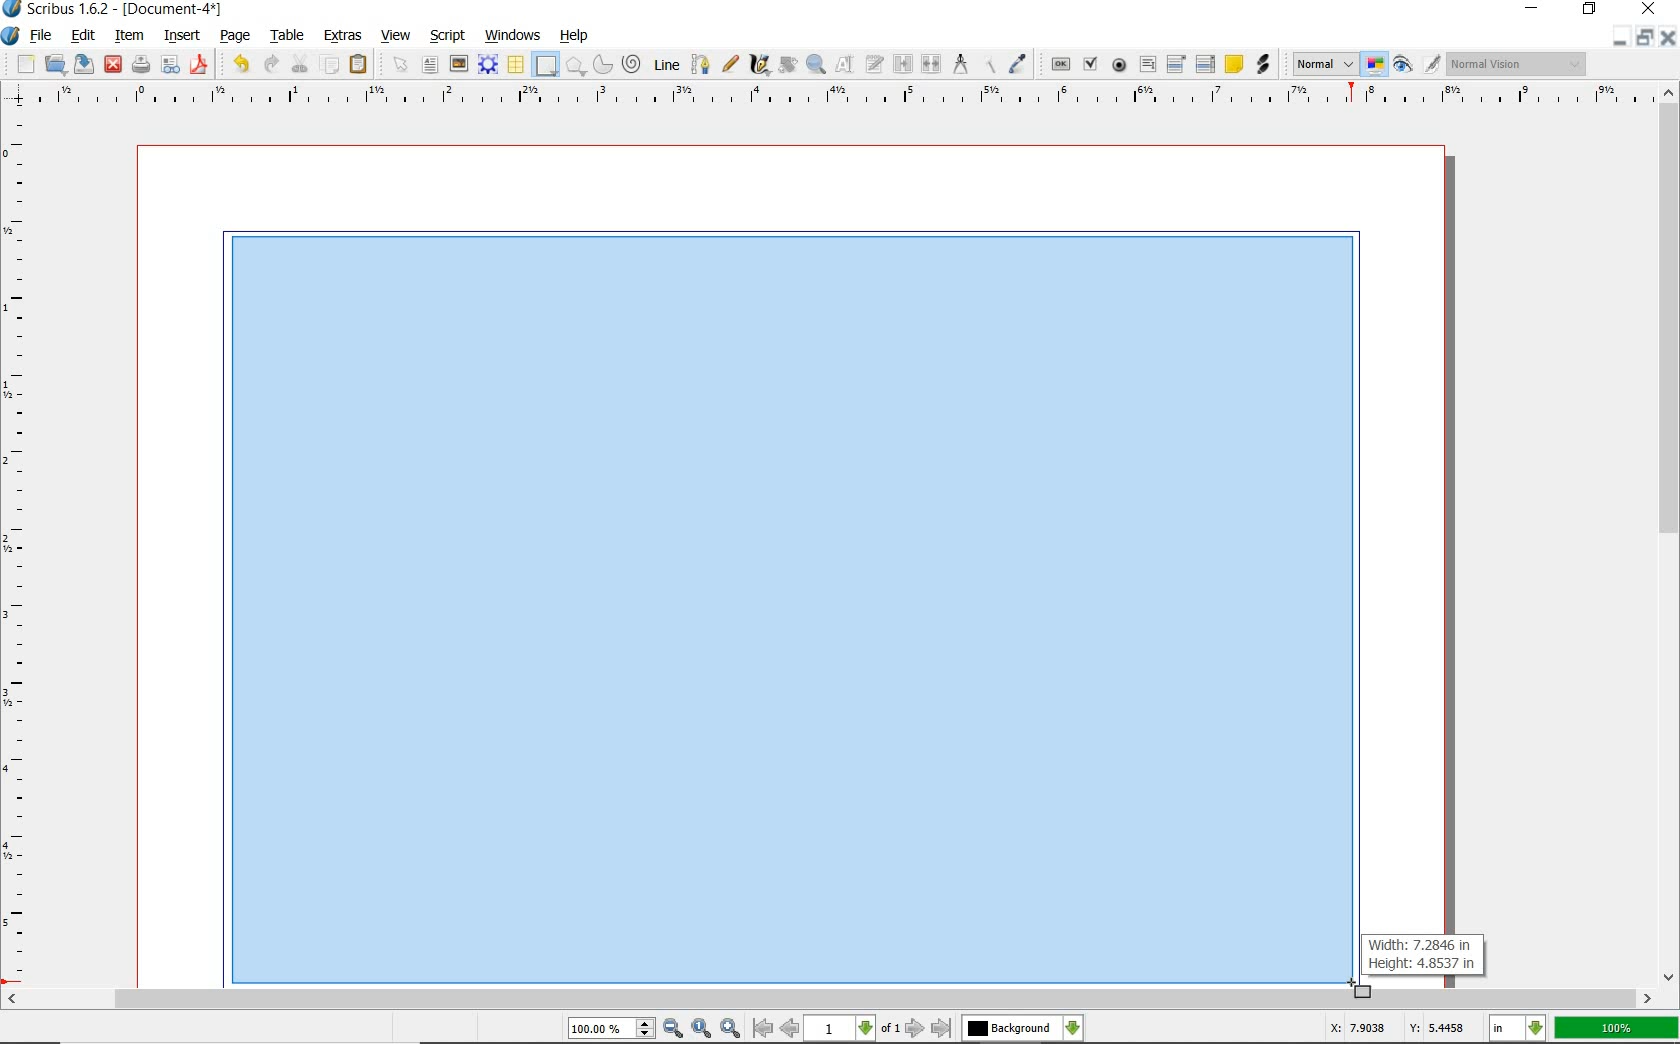 The image size is (1680, 1044). Describe the element at coordinates (431, 67) in the screenshot. I see `text frame` at that location.